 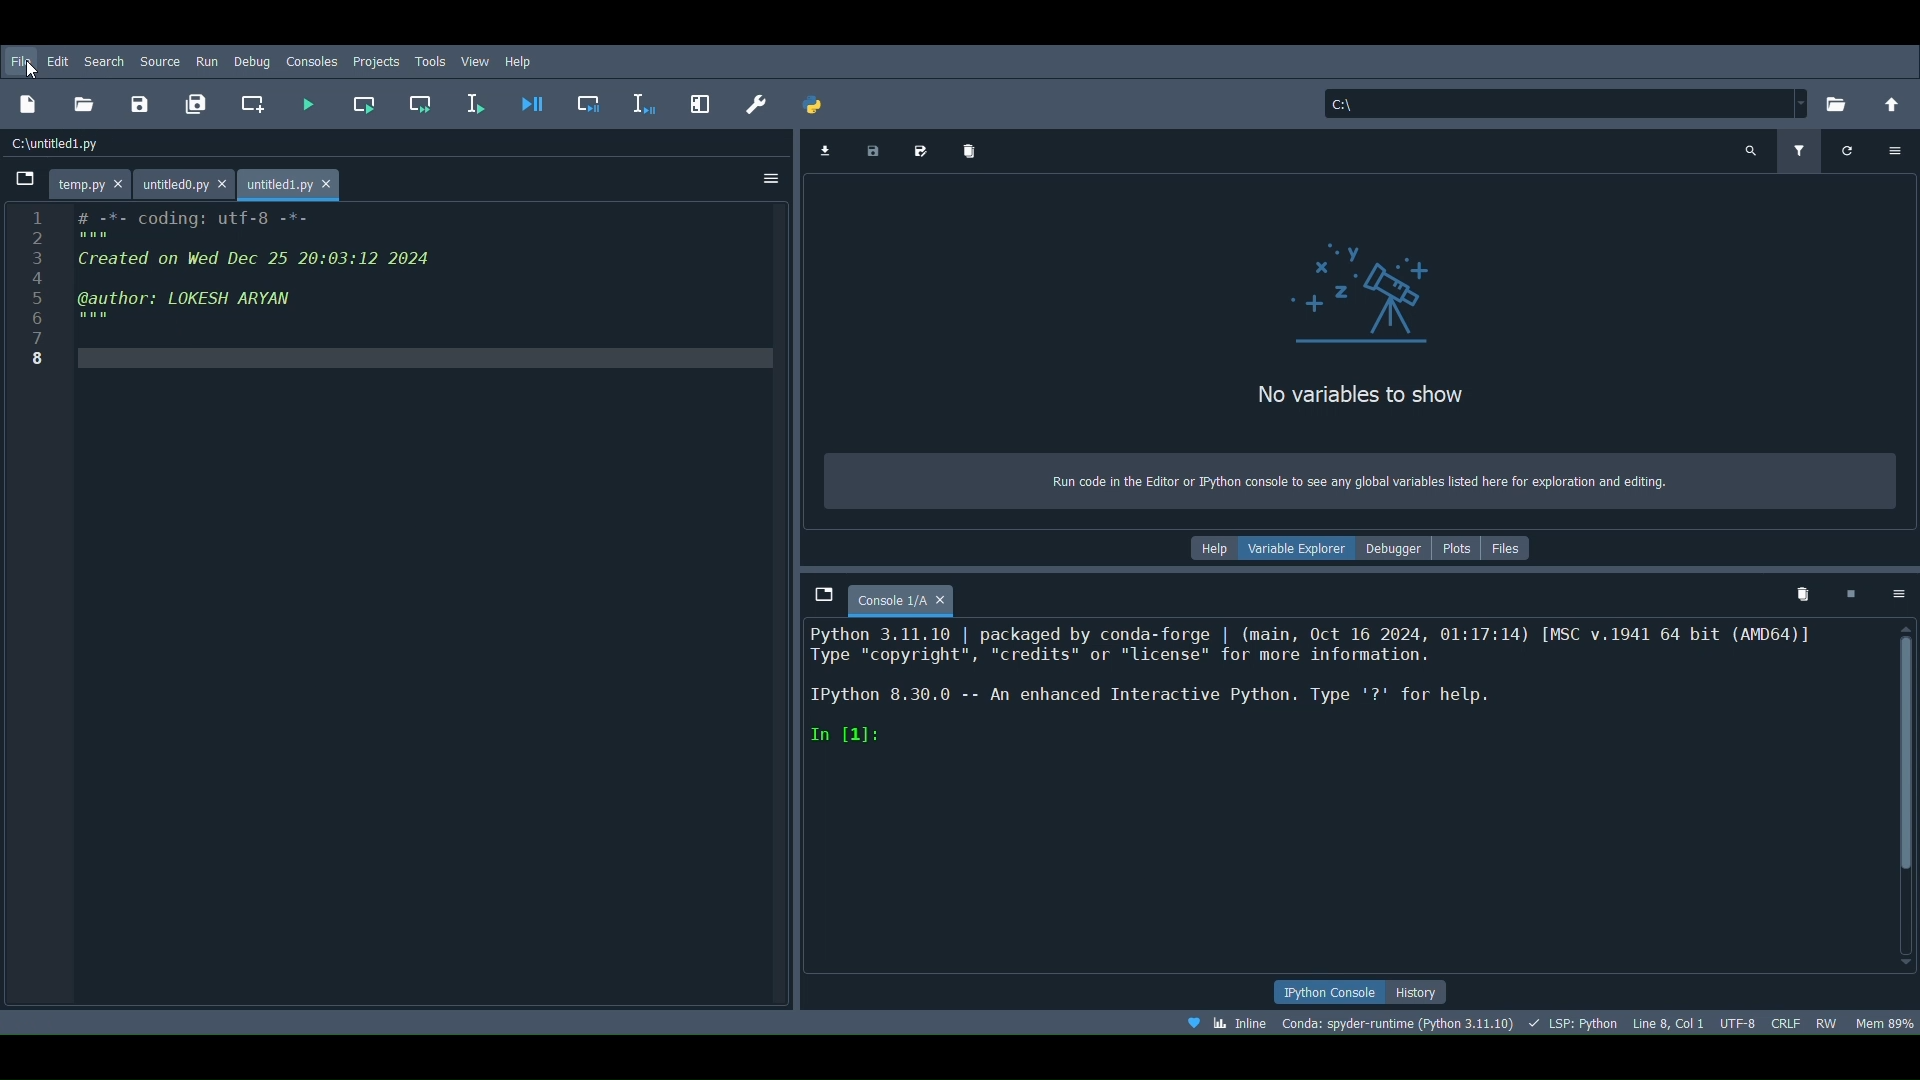 I want to click on File permissions, so click(x=1828, y=1020).